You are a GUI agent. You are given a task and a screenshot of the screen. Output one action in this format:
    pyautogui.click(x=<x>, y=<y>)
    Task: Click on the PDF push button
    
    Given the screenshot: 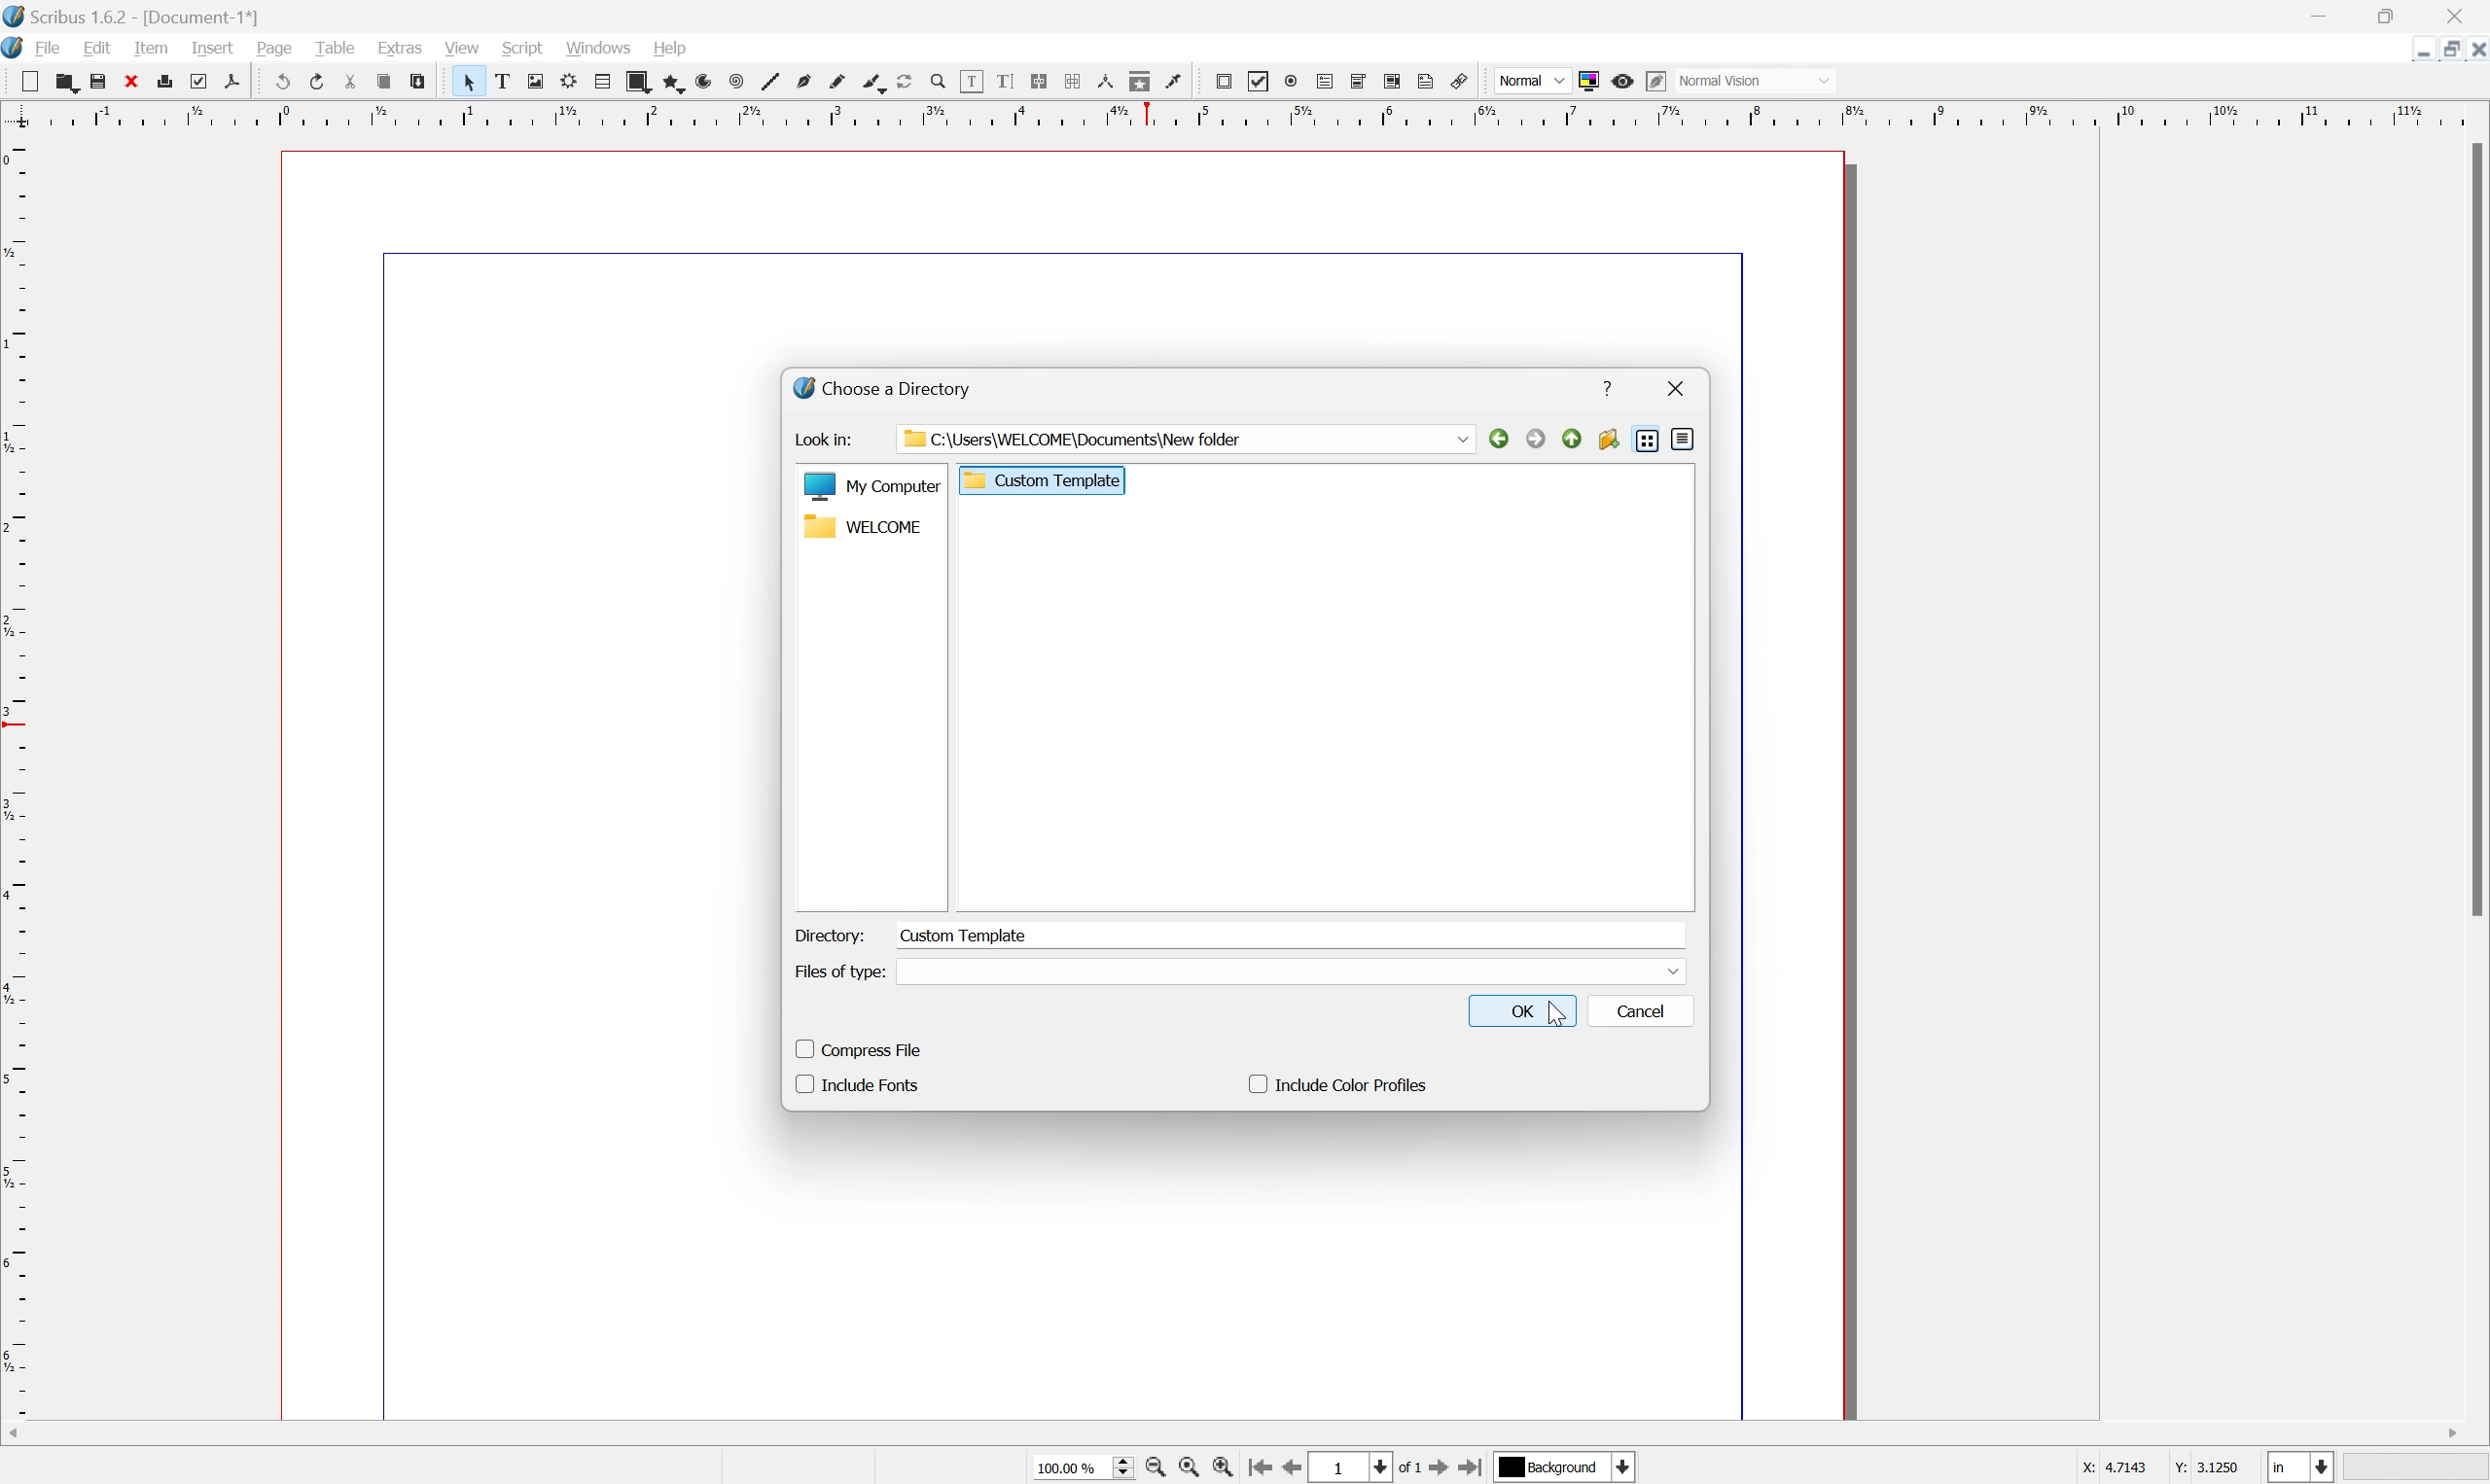 What is the action you would take?
    pyautogui.click(x=1221, y=82)
    